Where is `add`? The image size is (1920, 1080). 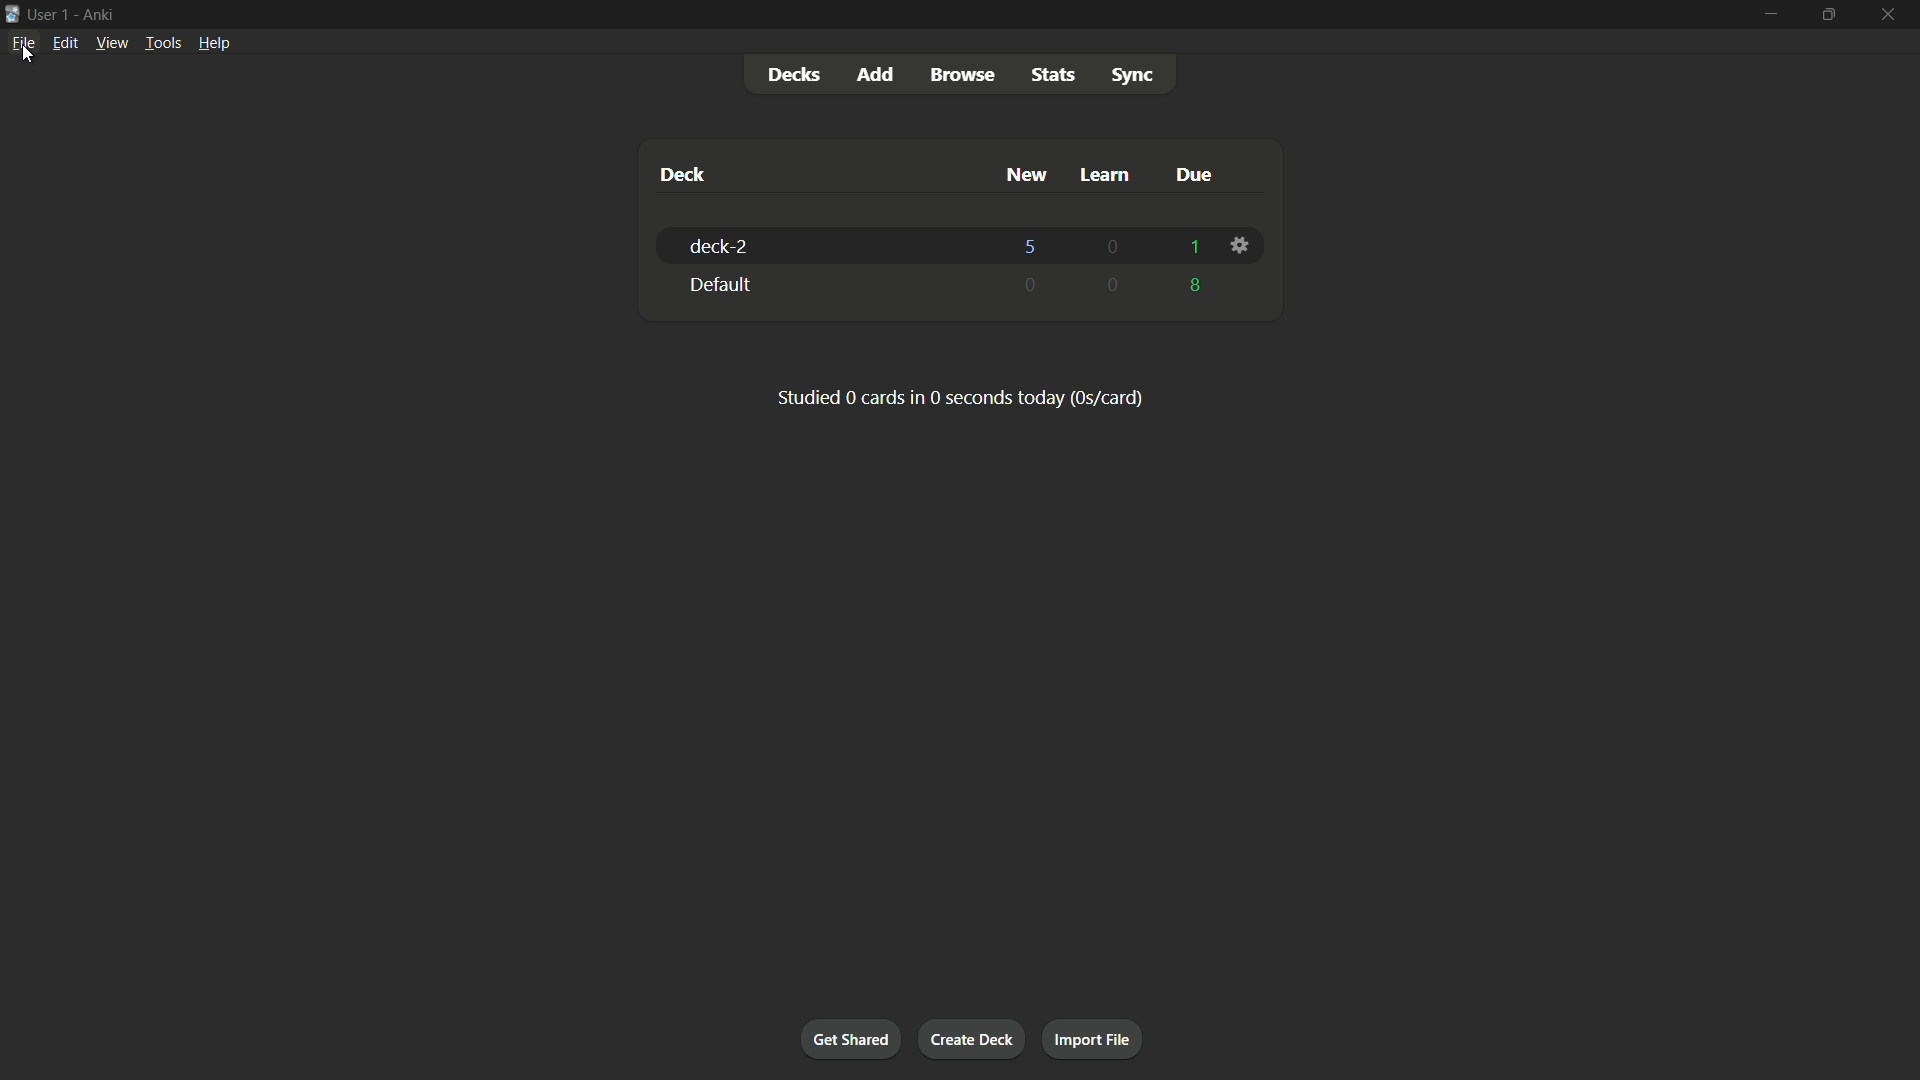
add is located at coordinates (874, 75).